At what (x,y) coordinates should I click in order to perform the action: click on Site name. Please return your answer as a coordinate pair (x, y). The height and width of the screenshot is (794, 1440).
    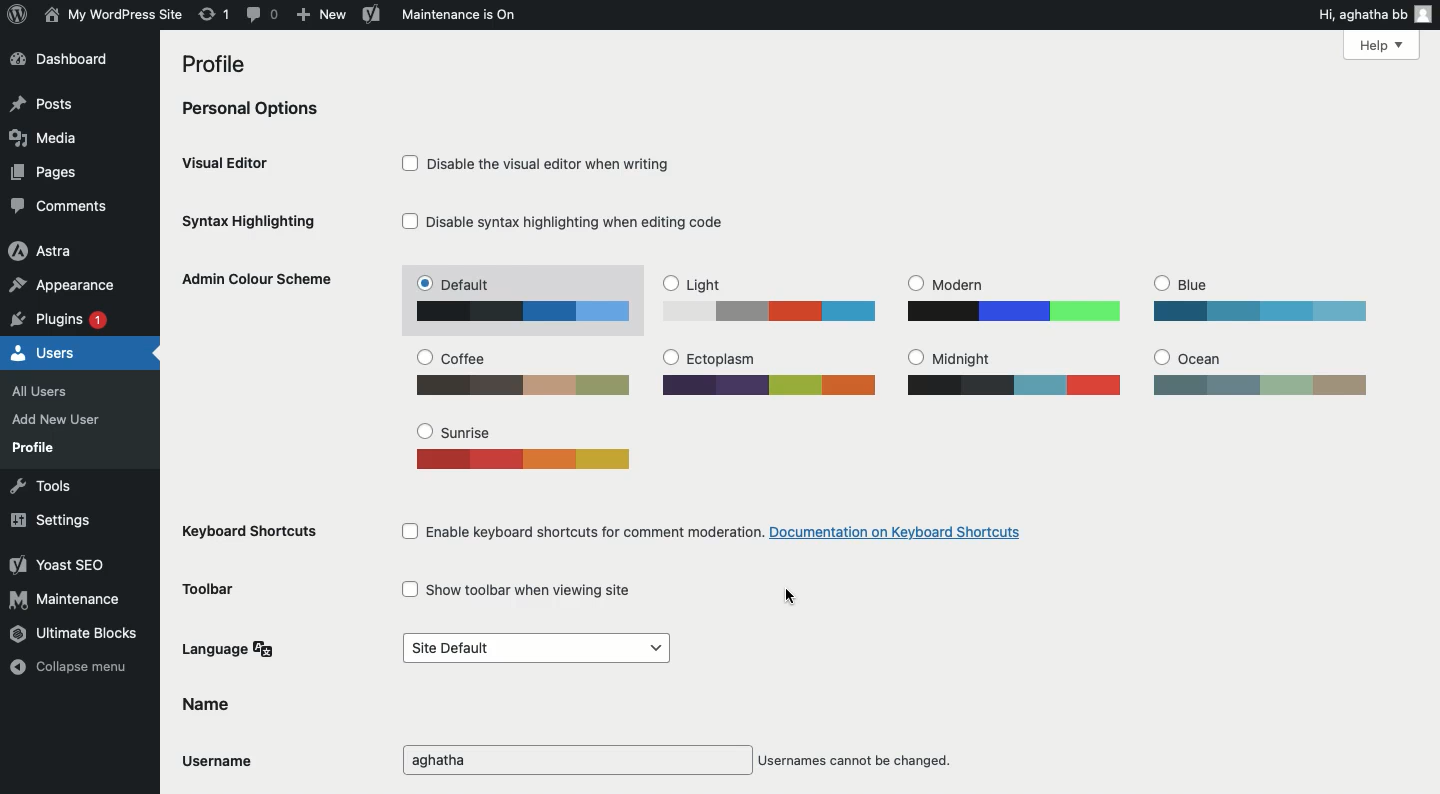
    Looking at the image, I should click on (112, 17).